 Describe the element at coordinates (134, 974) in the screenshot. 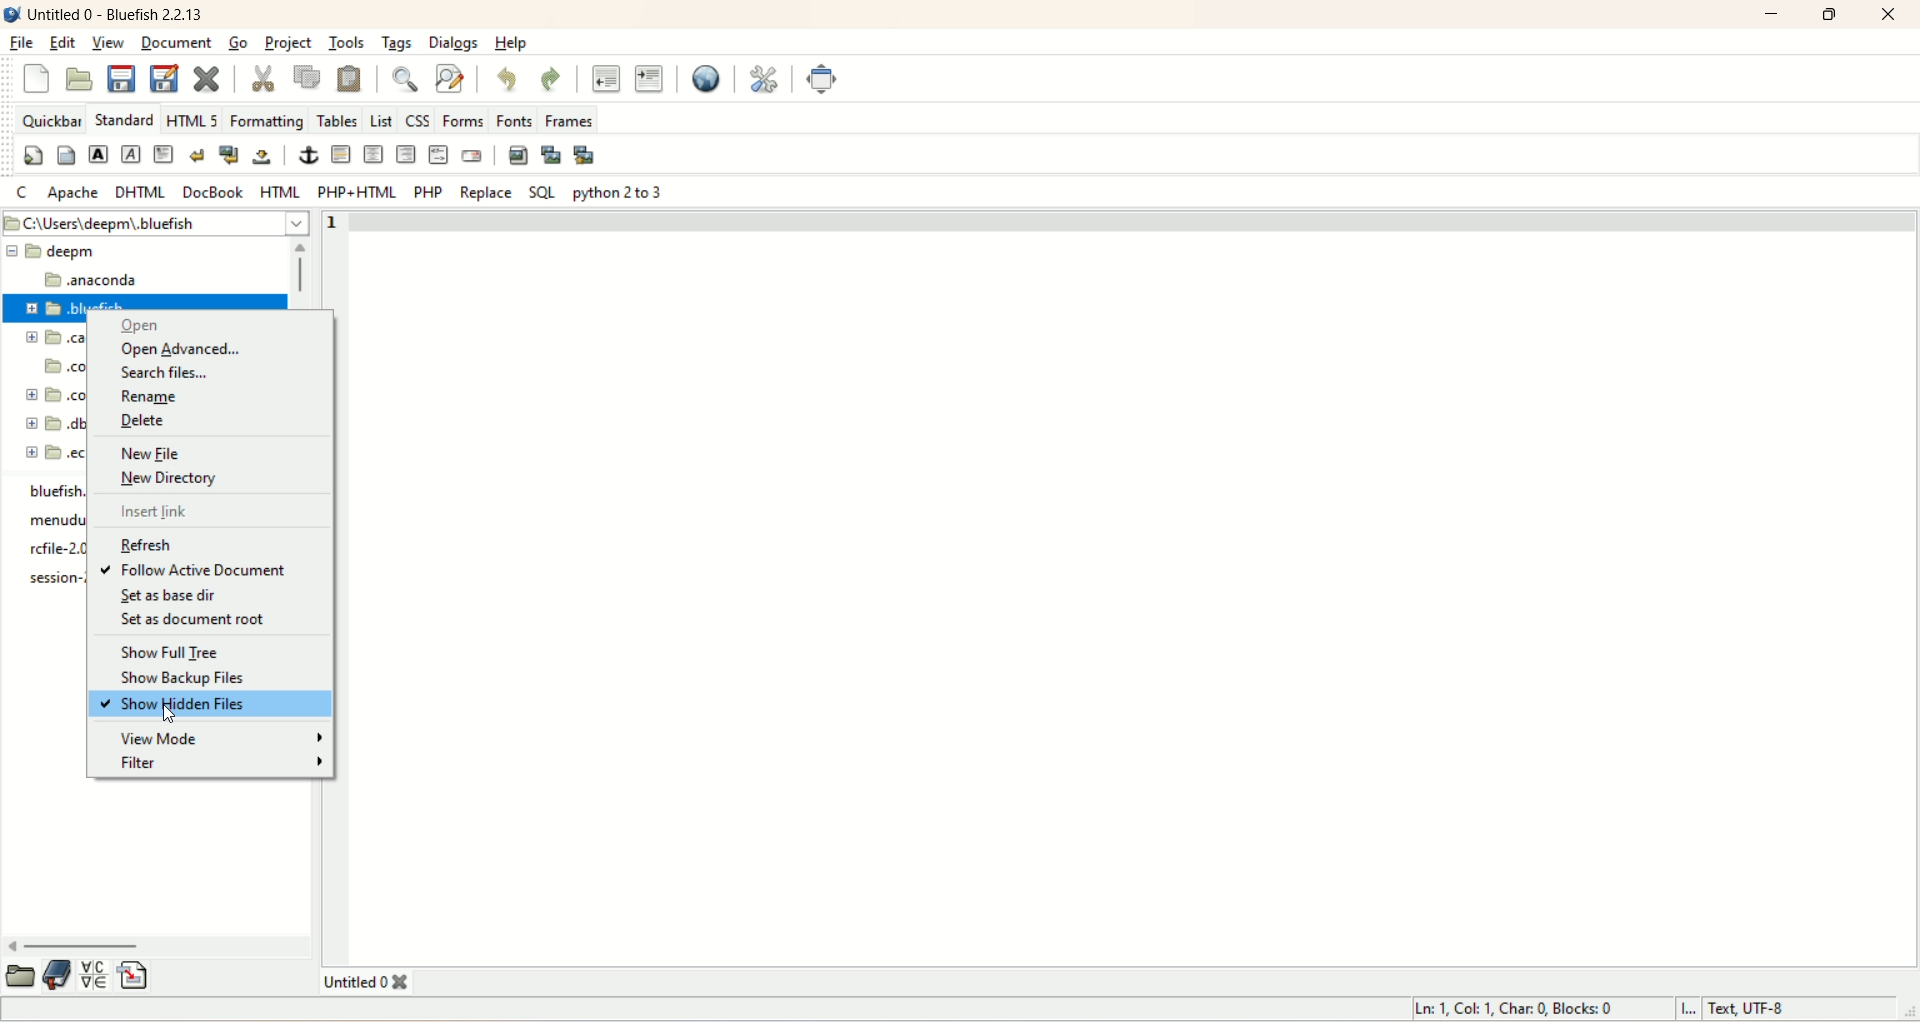

I see `insert file` at that location.